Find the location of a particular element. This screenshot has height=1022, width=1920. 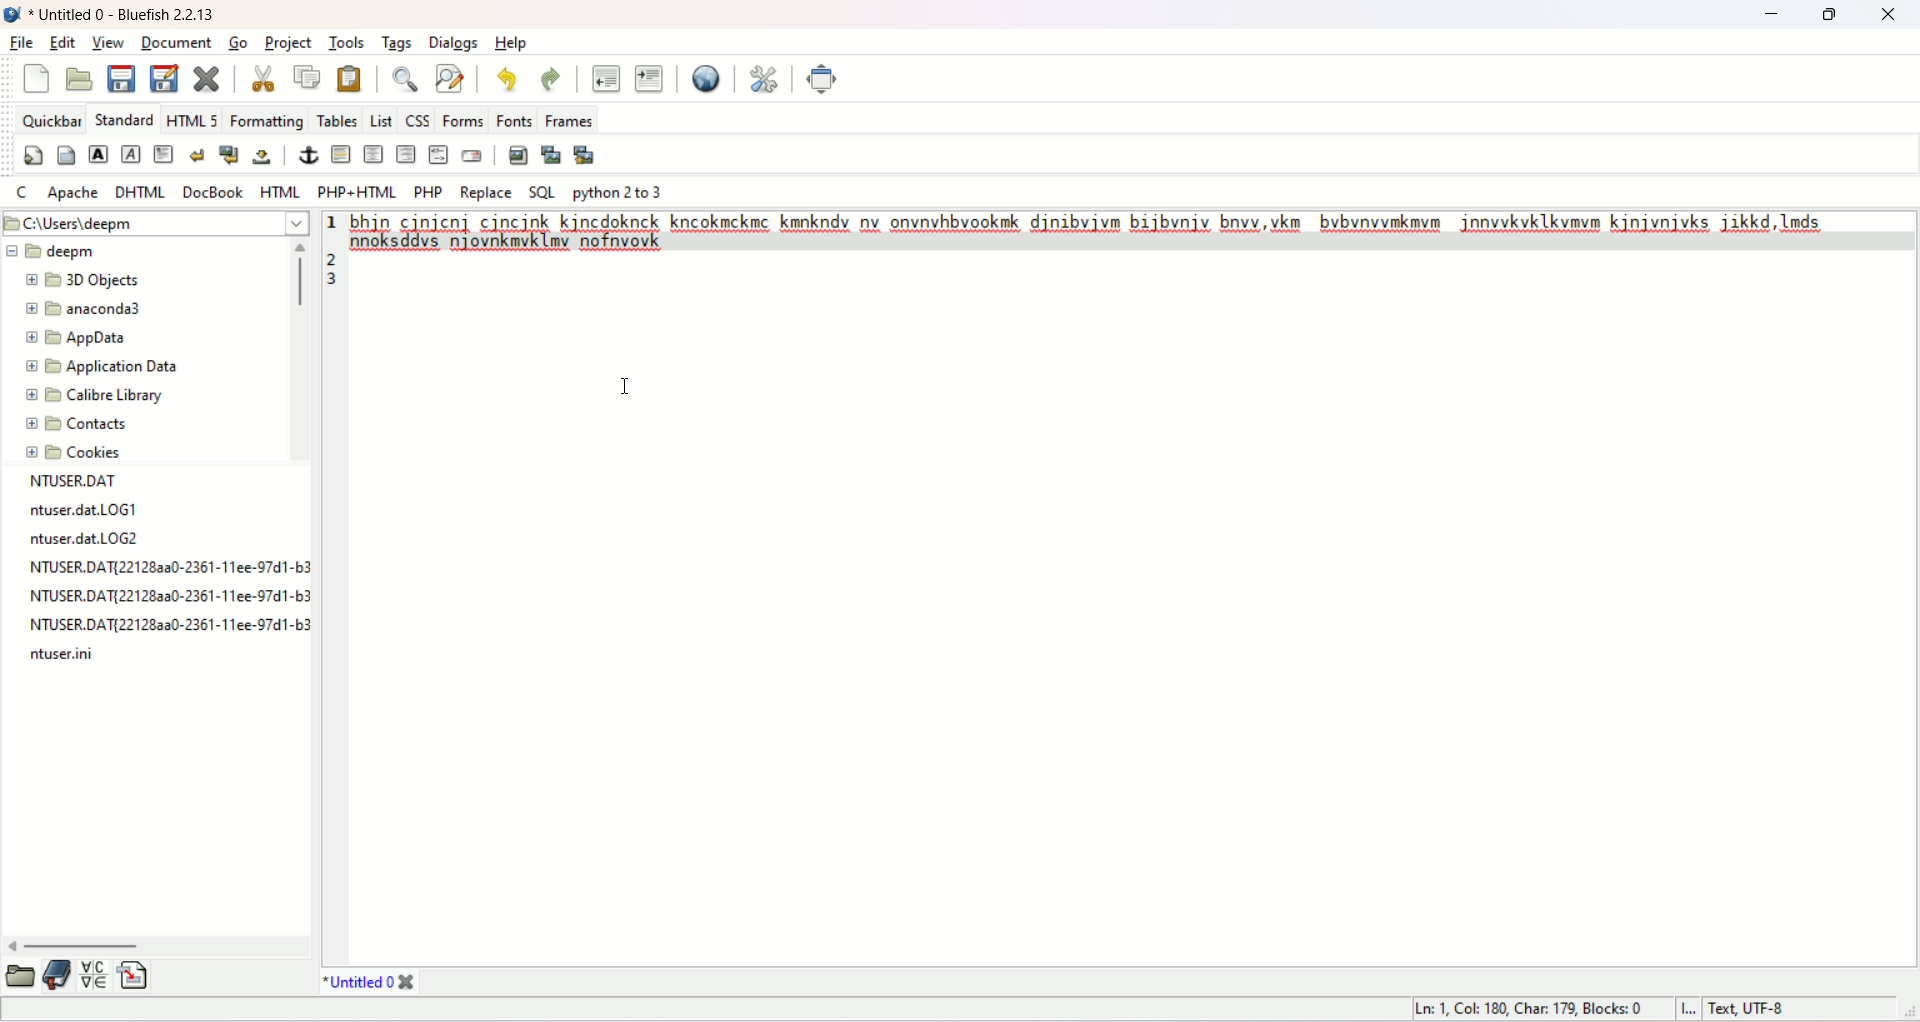

tags is located at coordinates (396, 41).